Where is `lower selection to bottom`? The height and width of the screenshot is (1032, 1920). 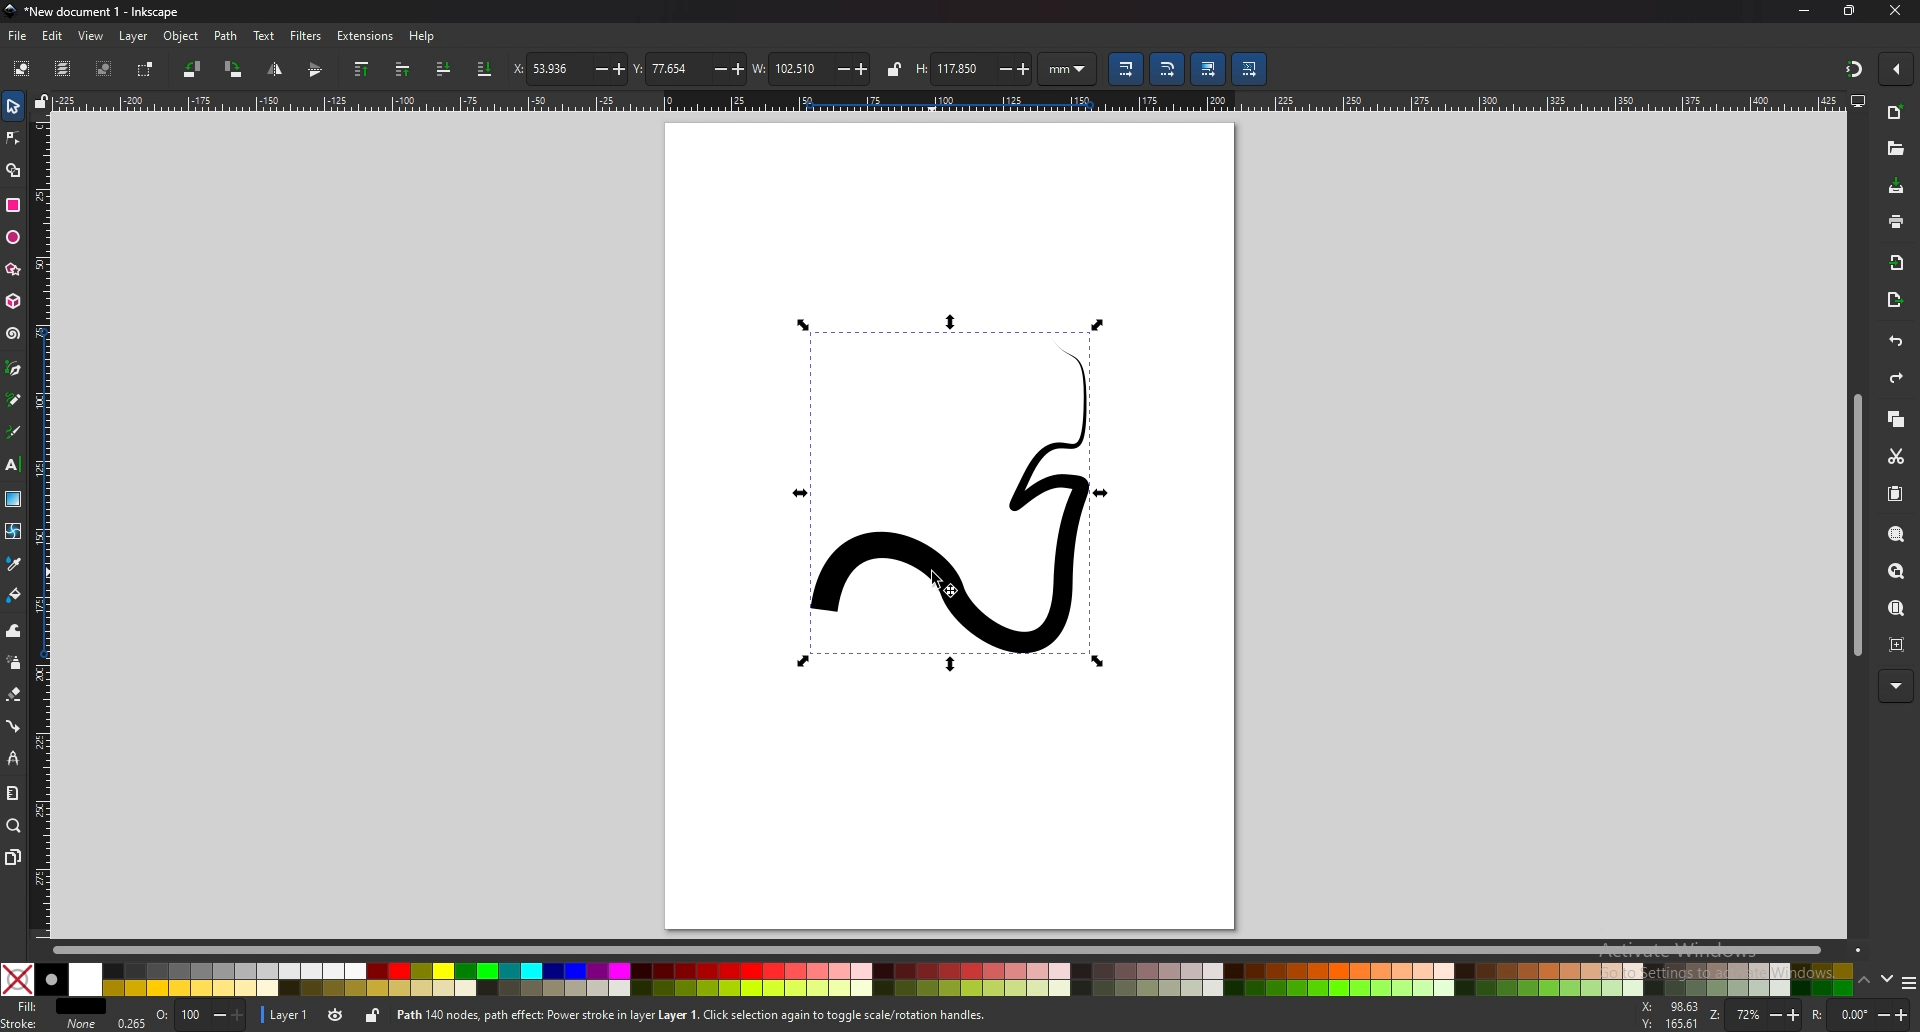
lower selection to bottom is located at coordinates (484, 69).